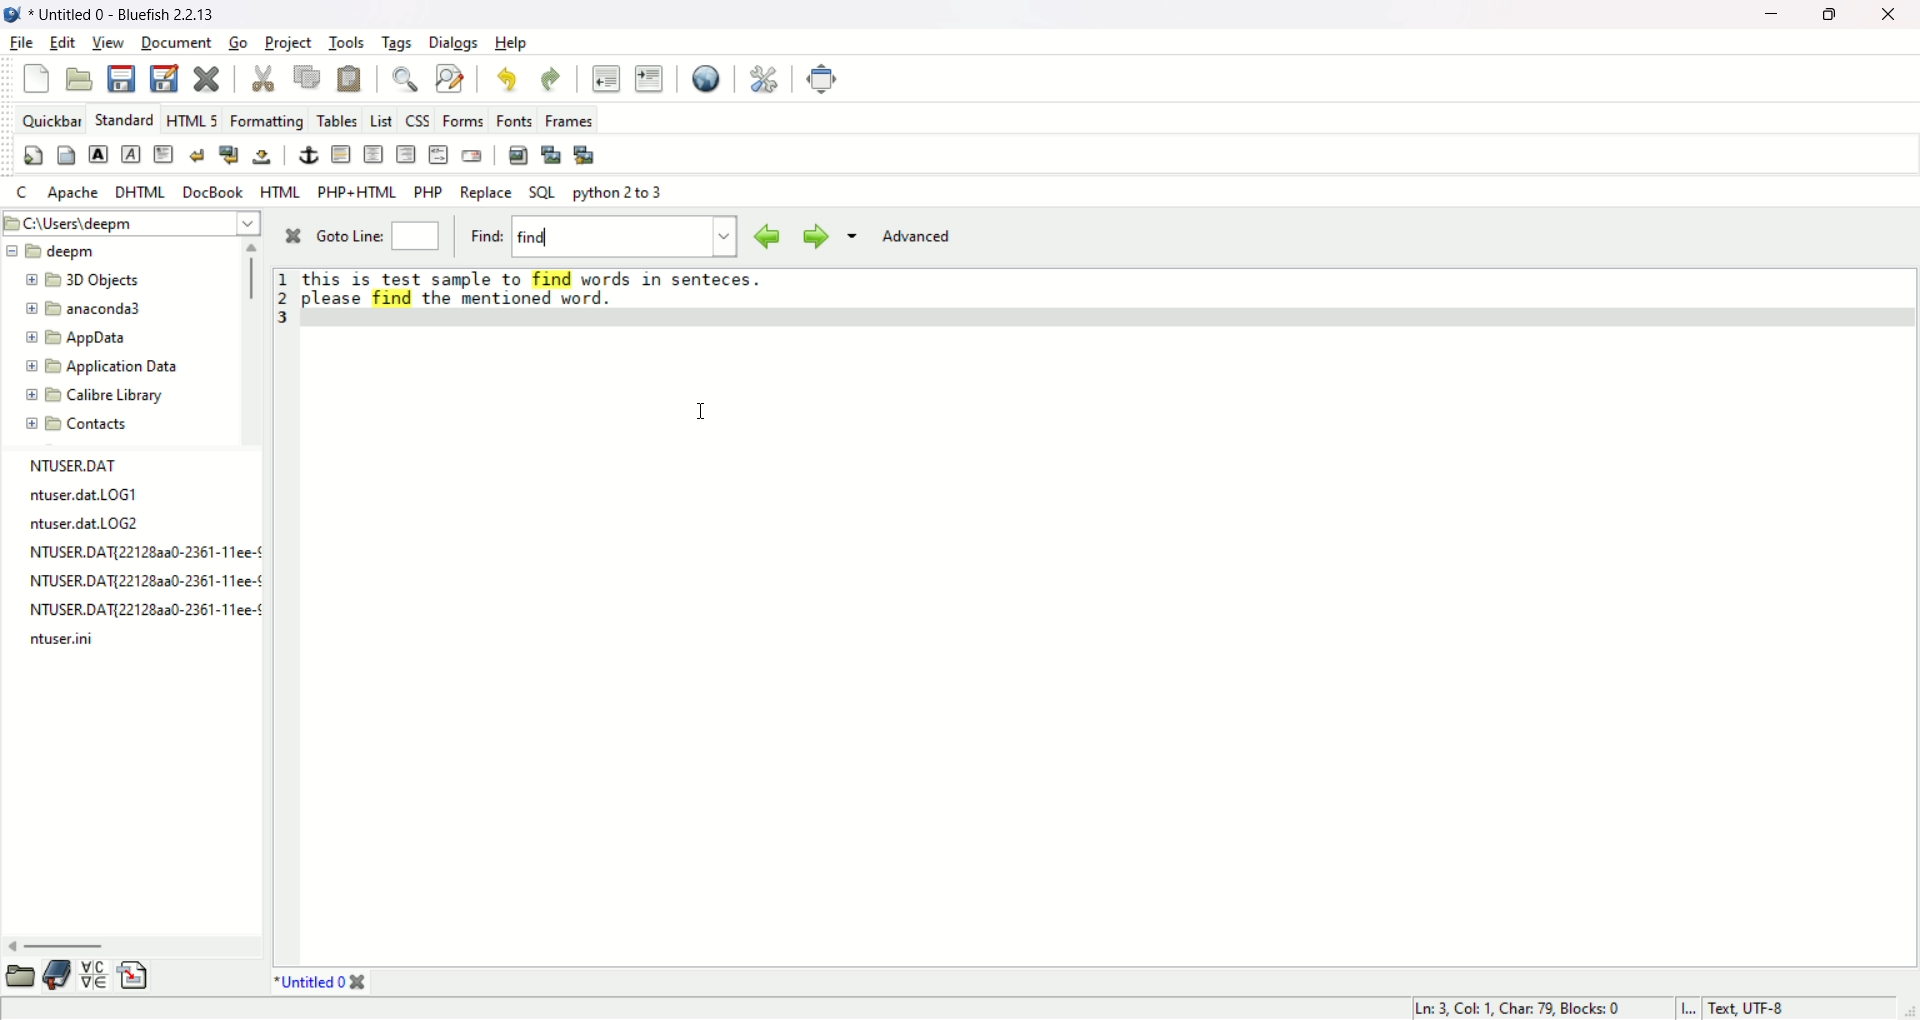 The height and width of the screenshot is (1020, 1920). What do you see at coordinates (193, 118) in the screenshot?
I see `HTML 5` at bounding box center [193, 118].